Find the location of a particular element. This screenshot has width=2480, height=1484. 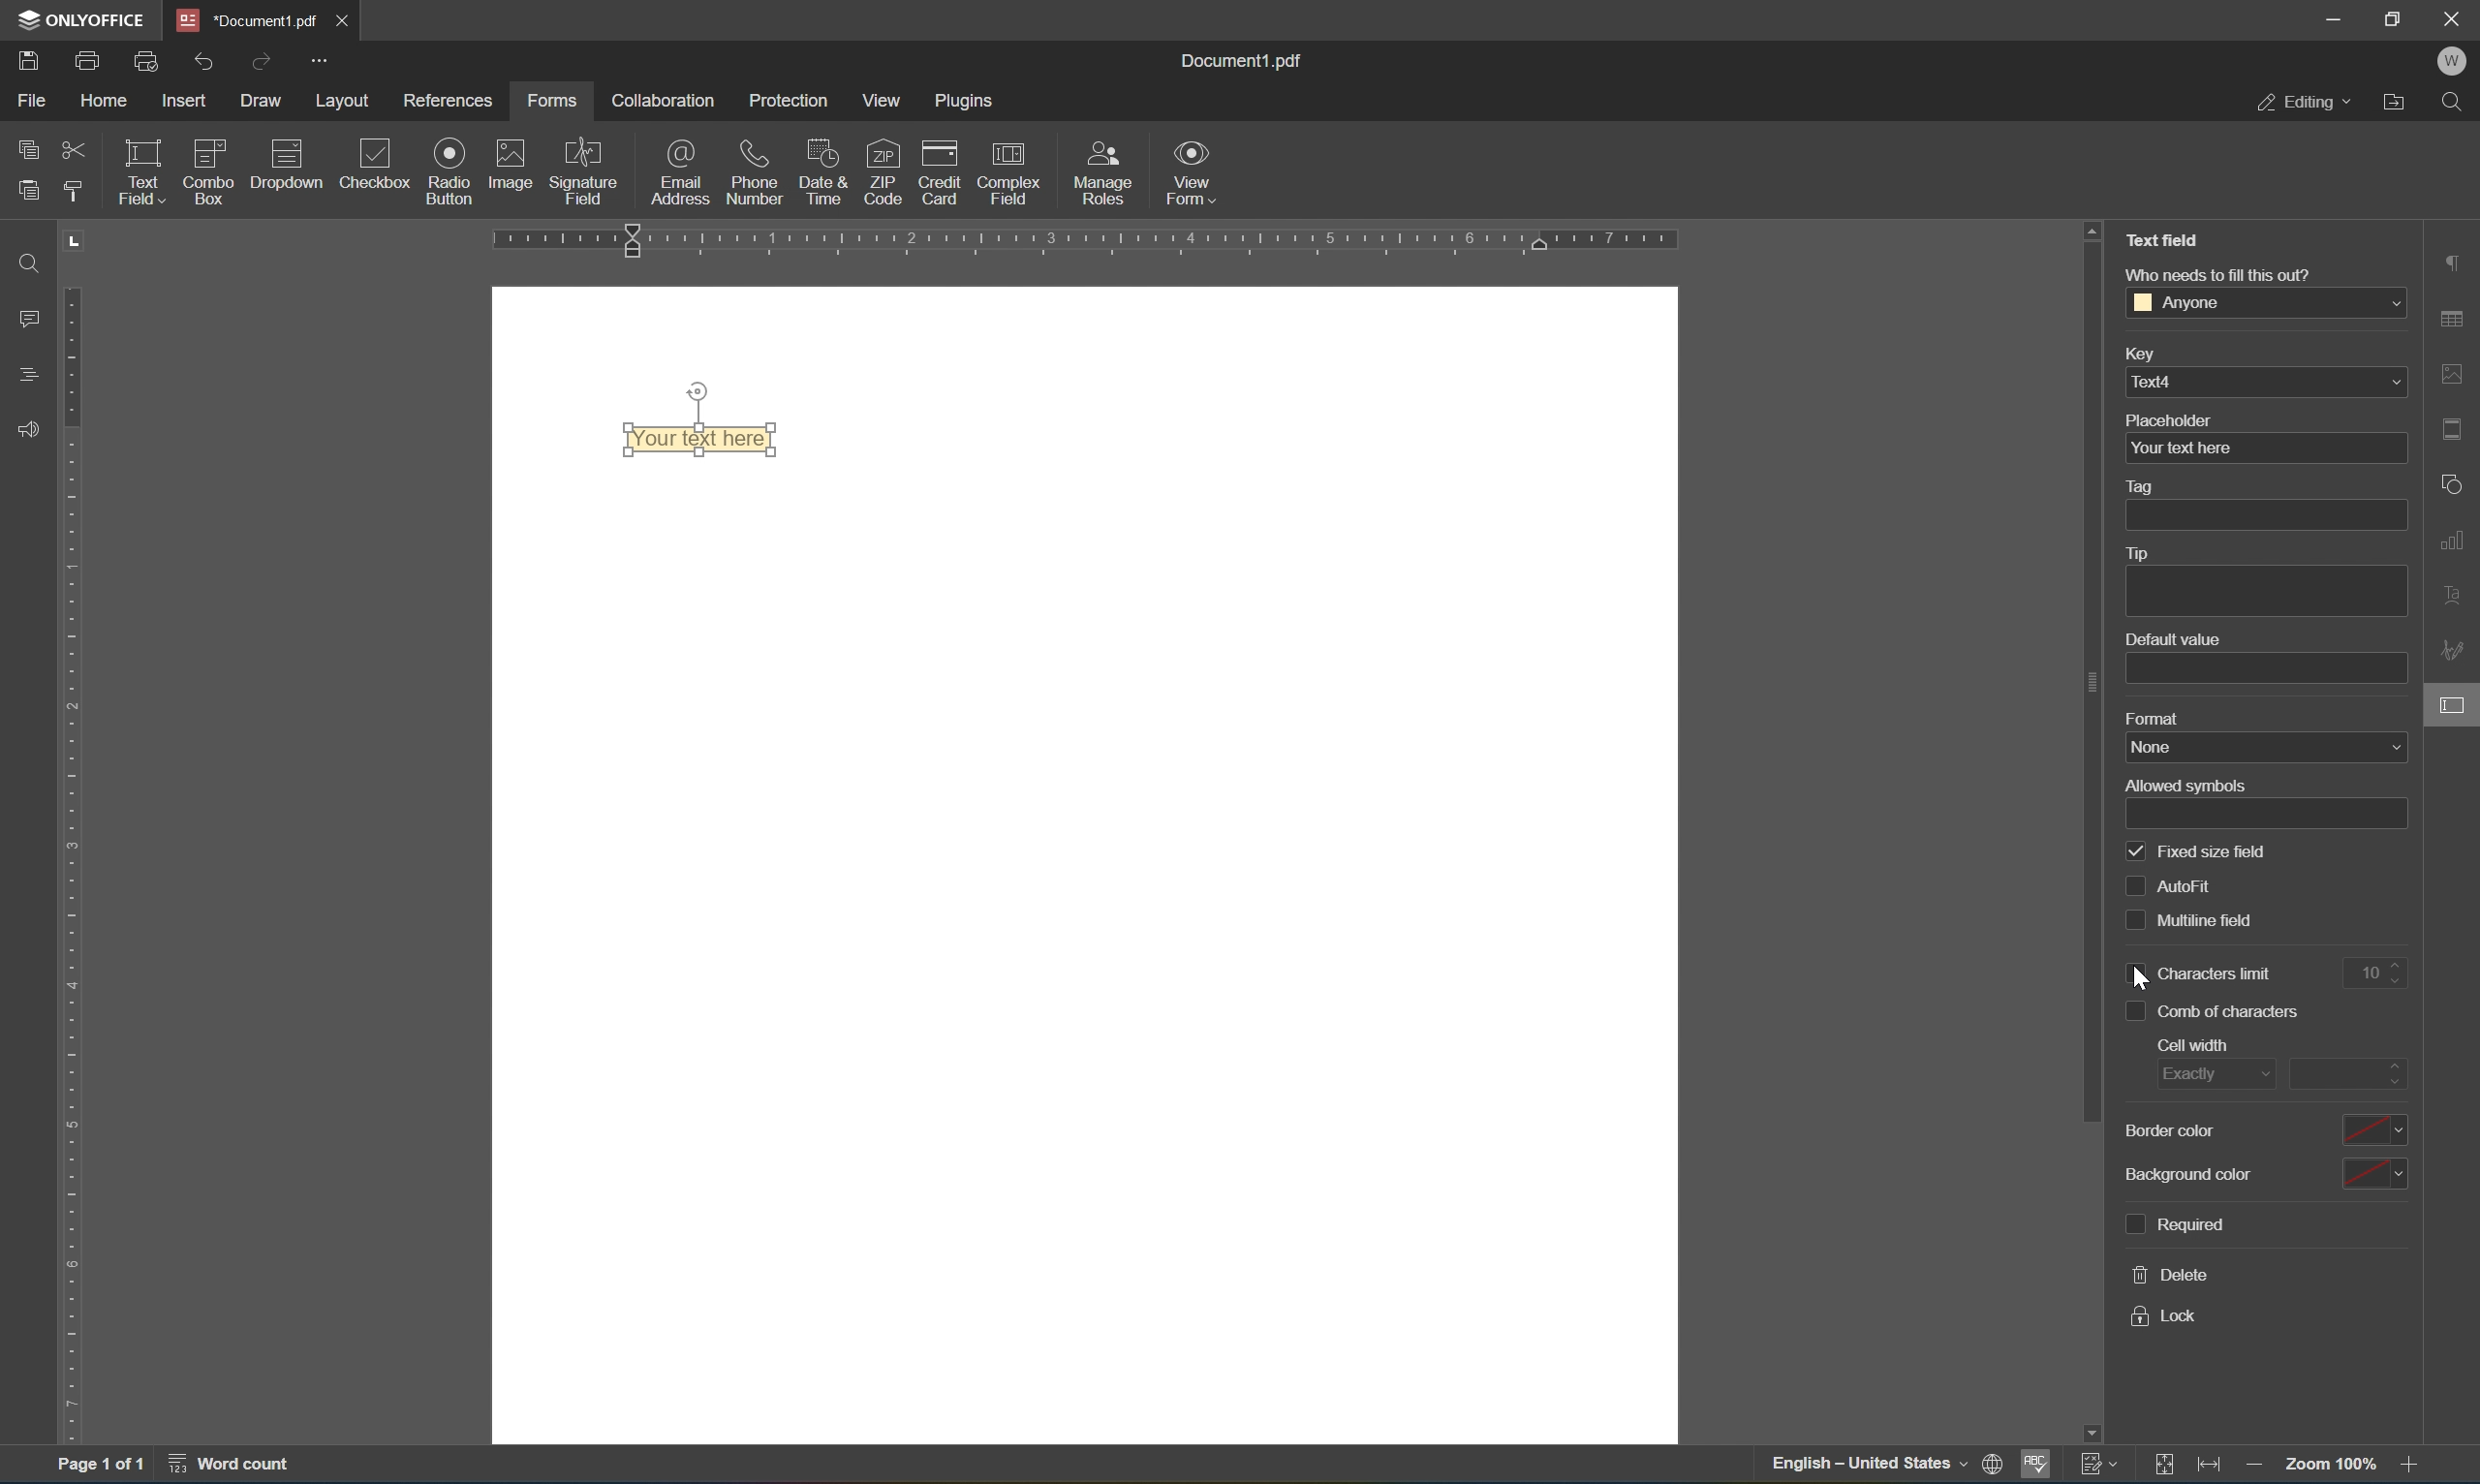

tip is located at coordinates (2138, 552).